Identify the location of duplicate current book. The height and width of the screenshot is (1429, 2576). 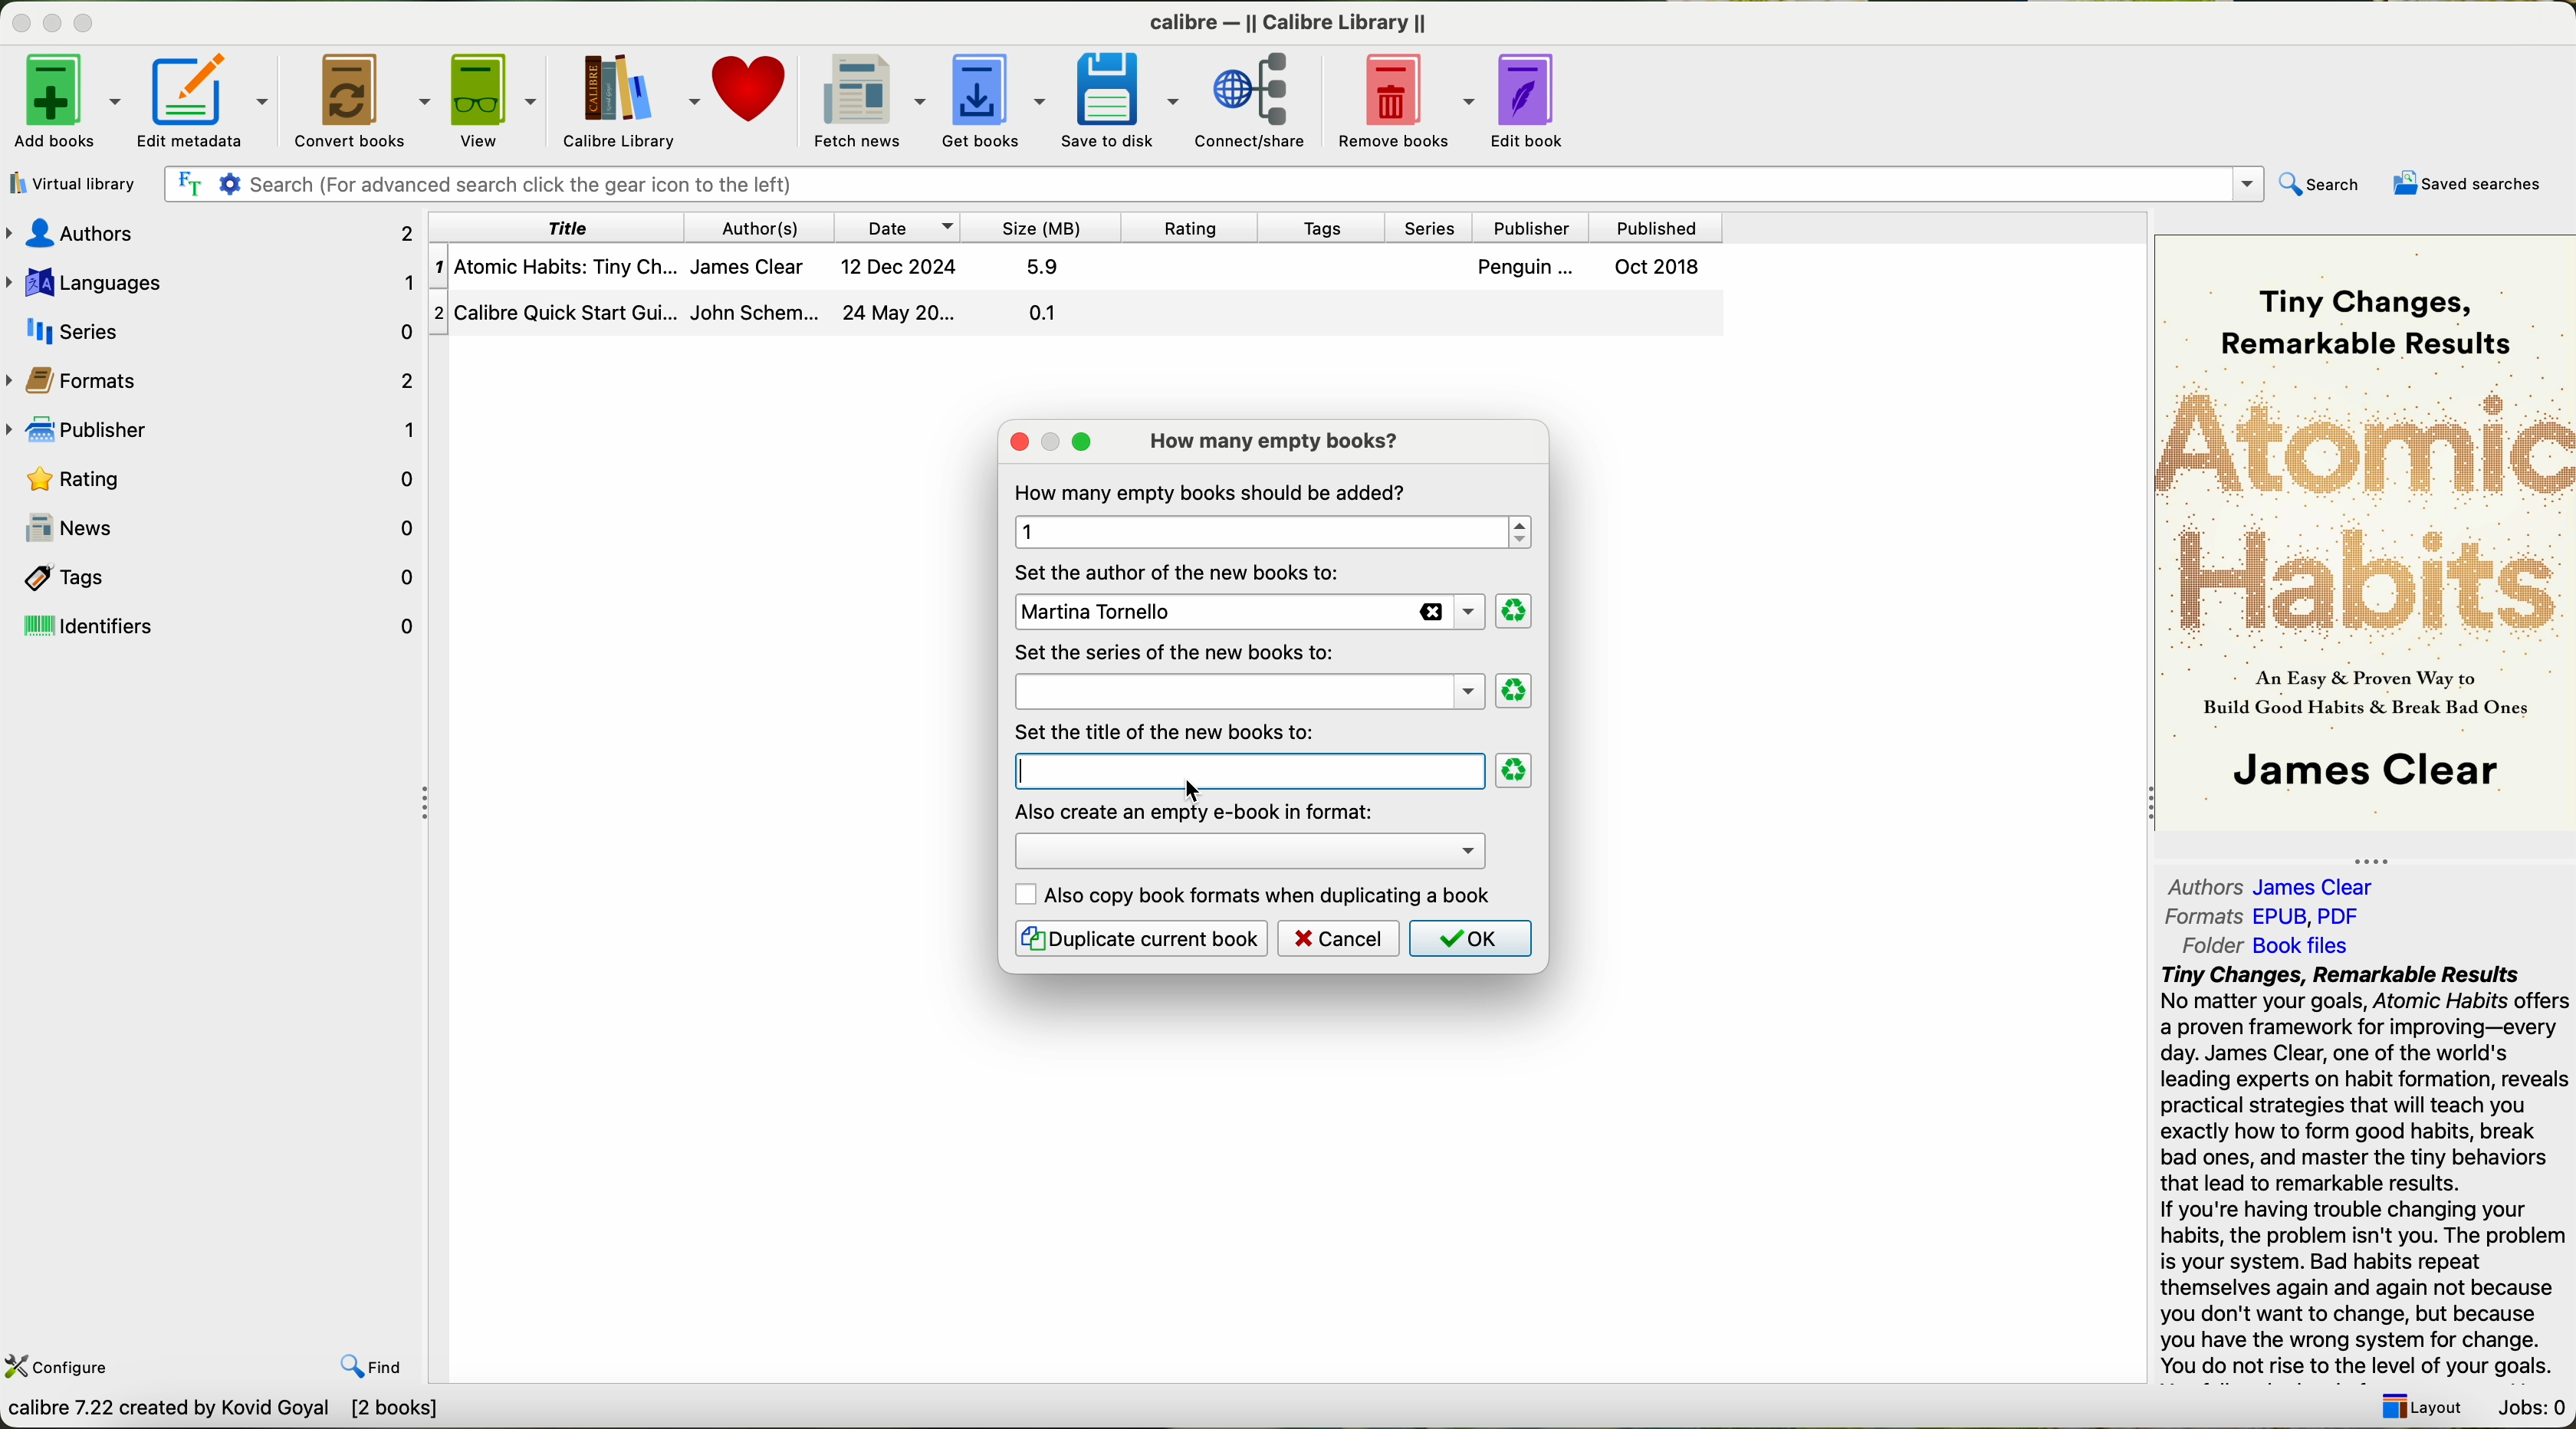
(1140, 938).